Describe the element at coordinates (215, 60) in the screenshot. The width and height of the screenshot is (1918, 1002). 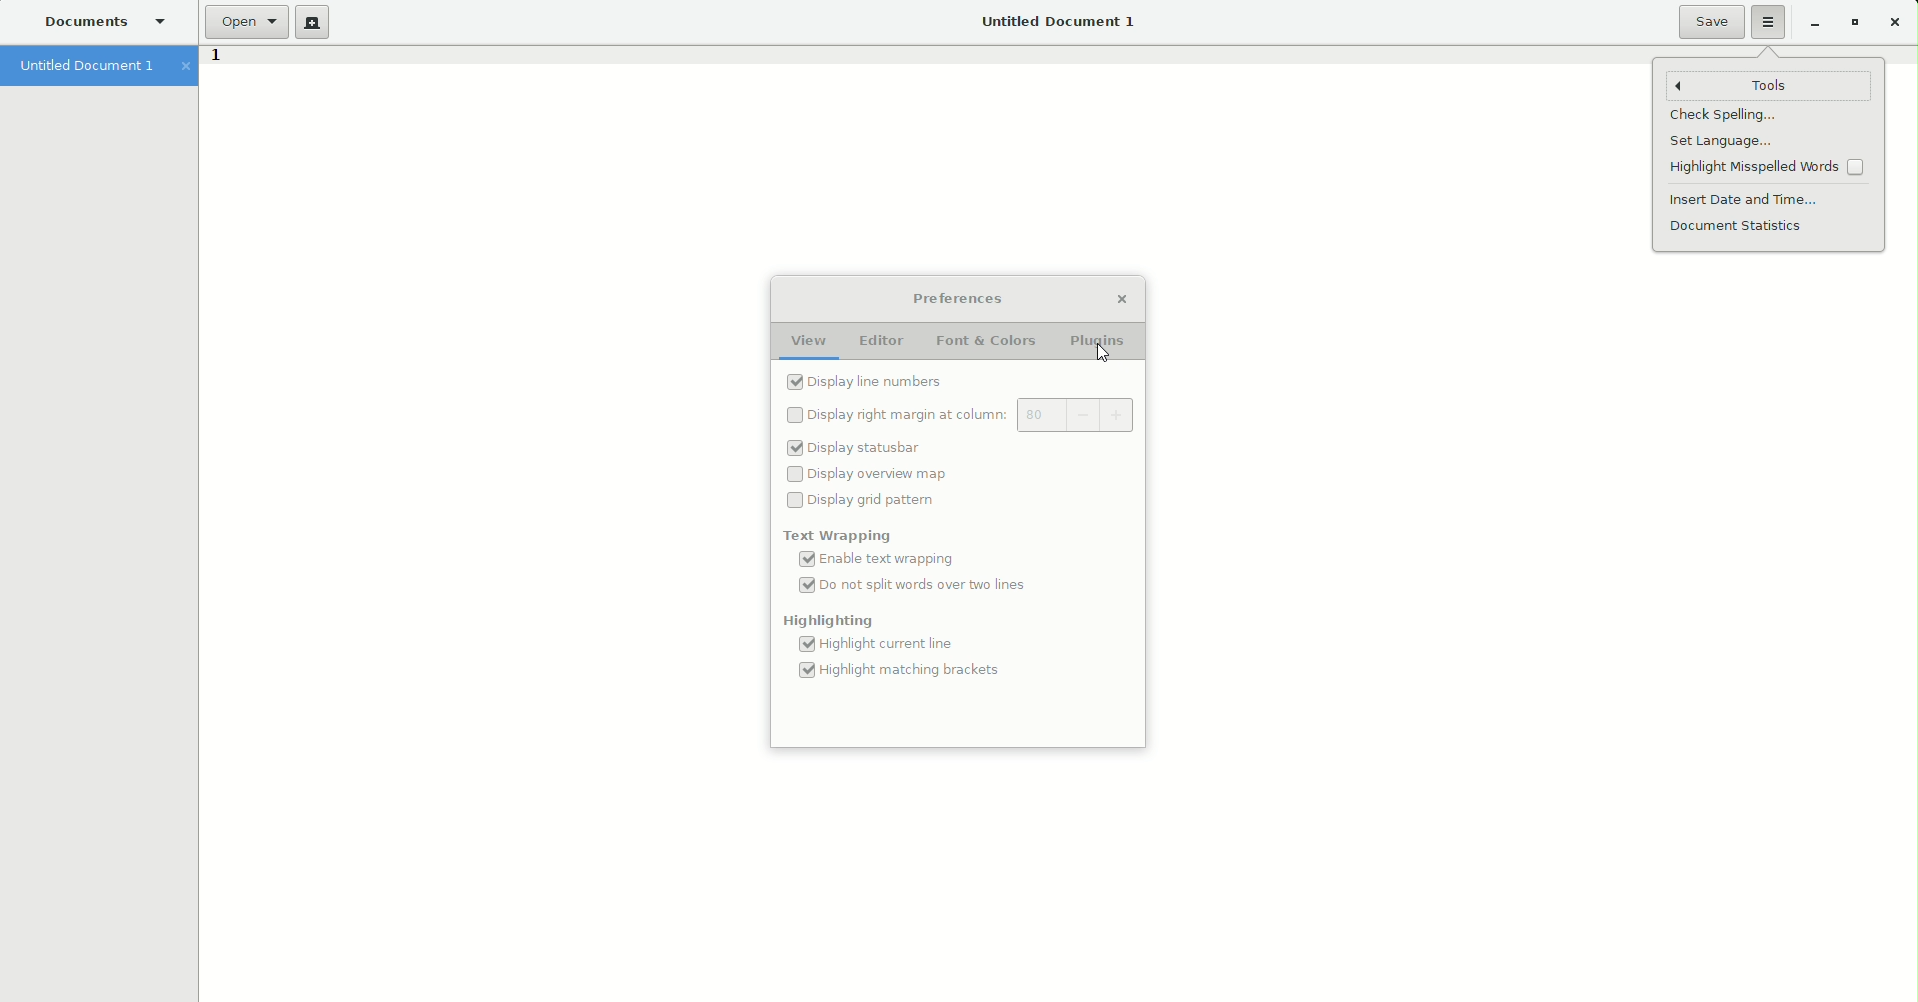
I see `1` at that location.